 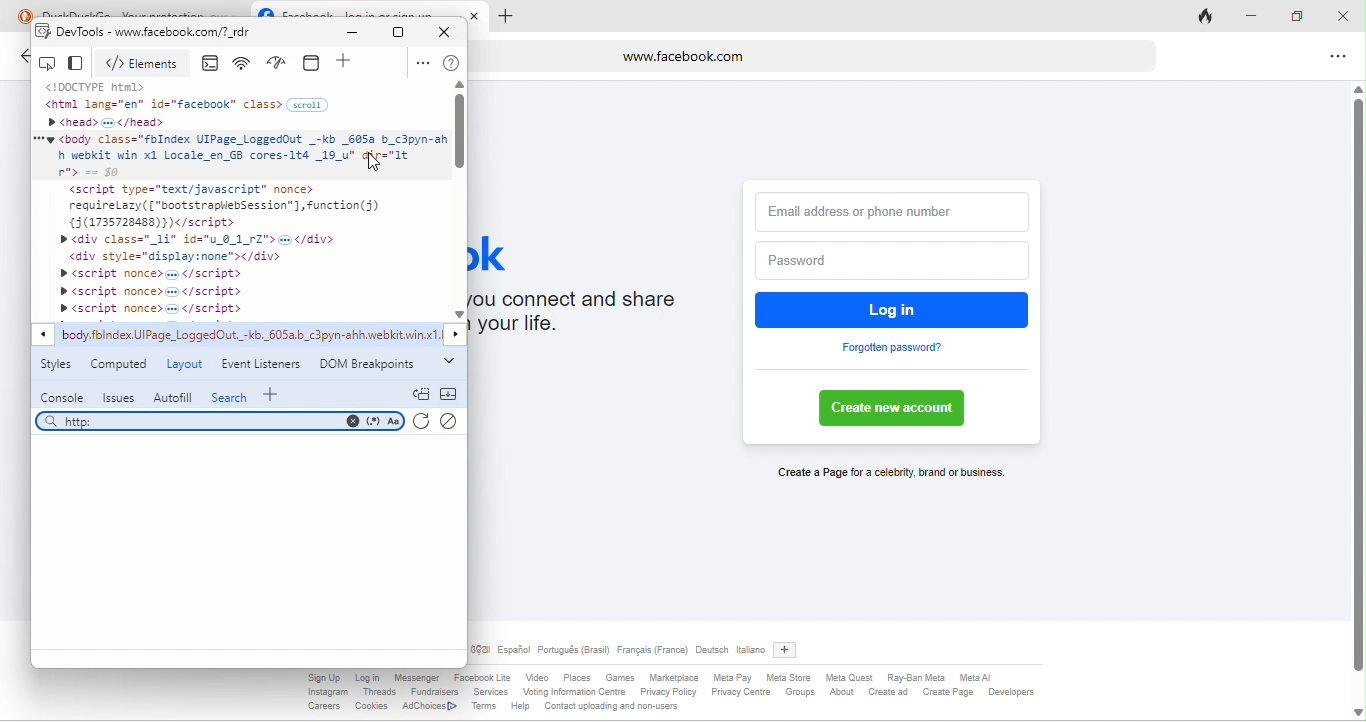 What do you see at coordinates (22, 59) in the screenshot?
I see `back` at bounding box center [22, 59].